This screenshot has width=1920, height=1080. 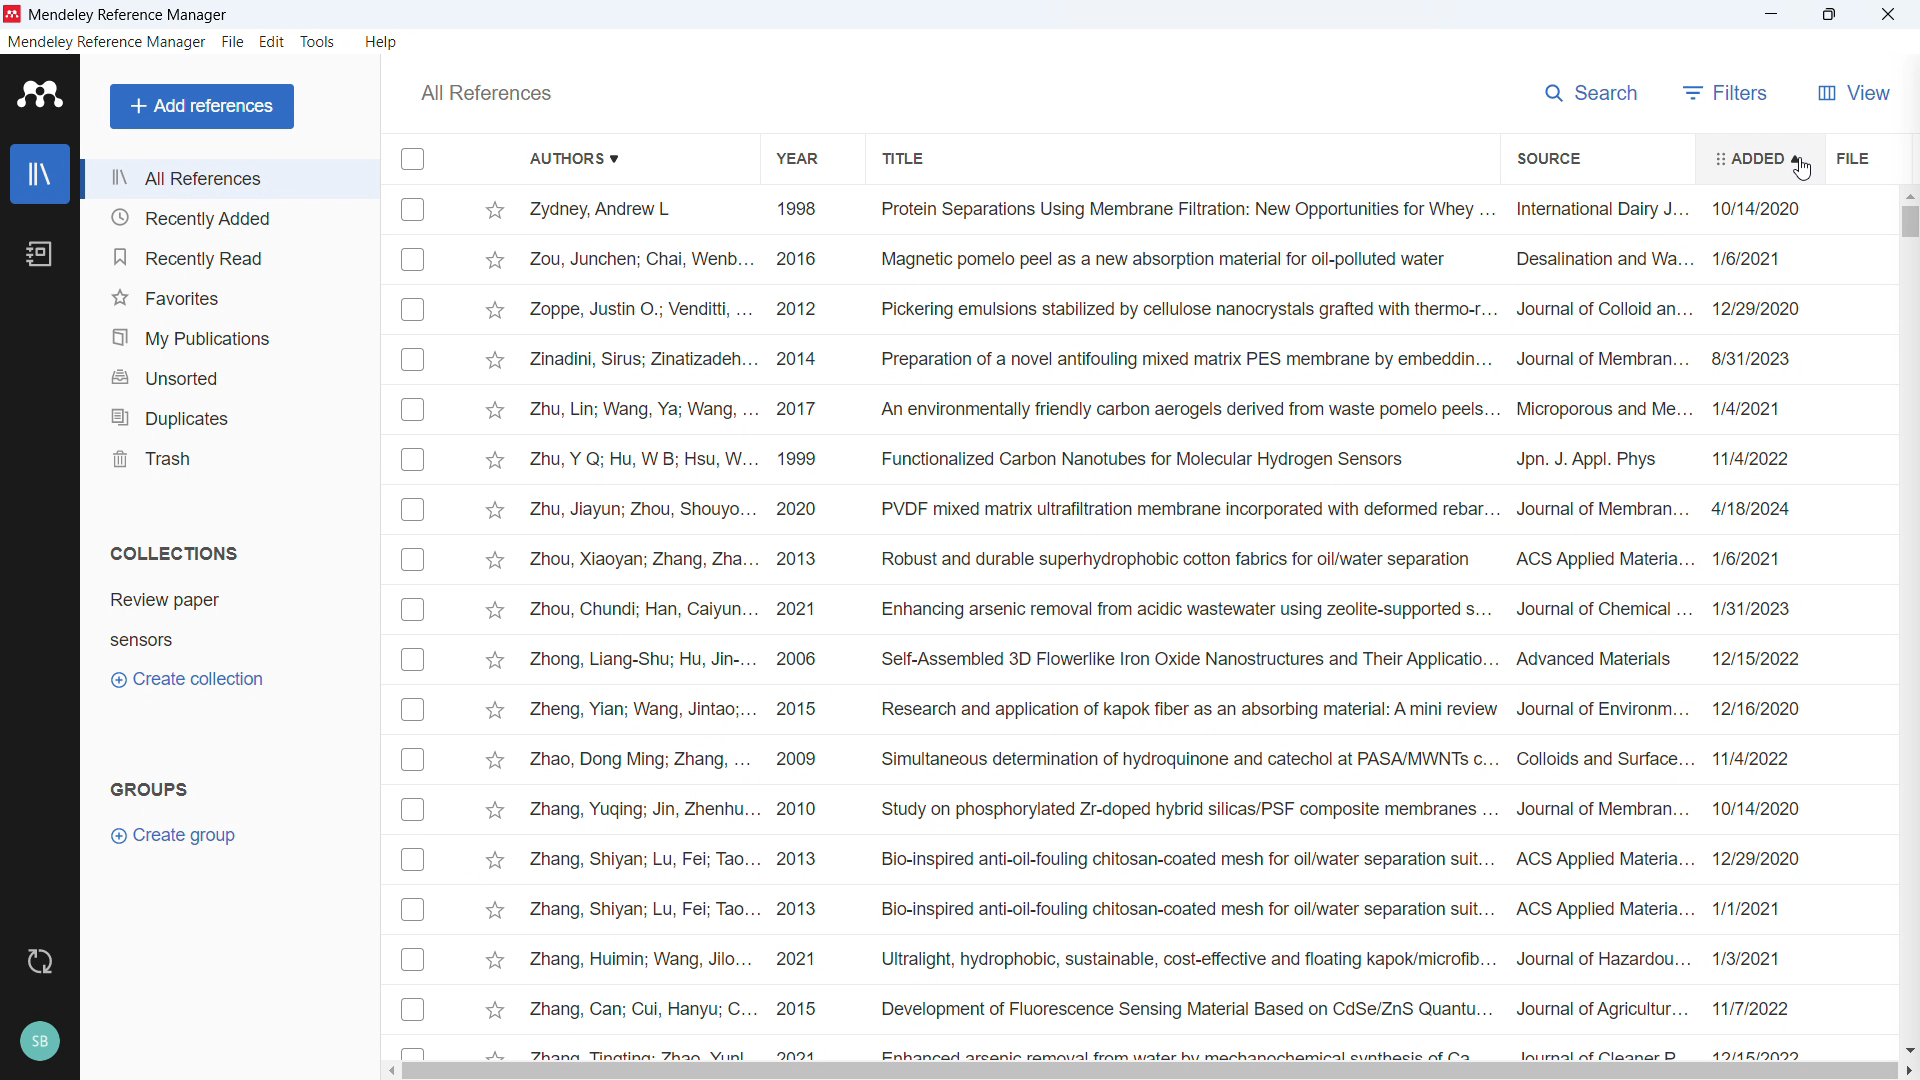 What do you see at coordinates (1830, 15) in the screenshot?
I see `Maximise ` at bounding box center [1830, 15].